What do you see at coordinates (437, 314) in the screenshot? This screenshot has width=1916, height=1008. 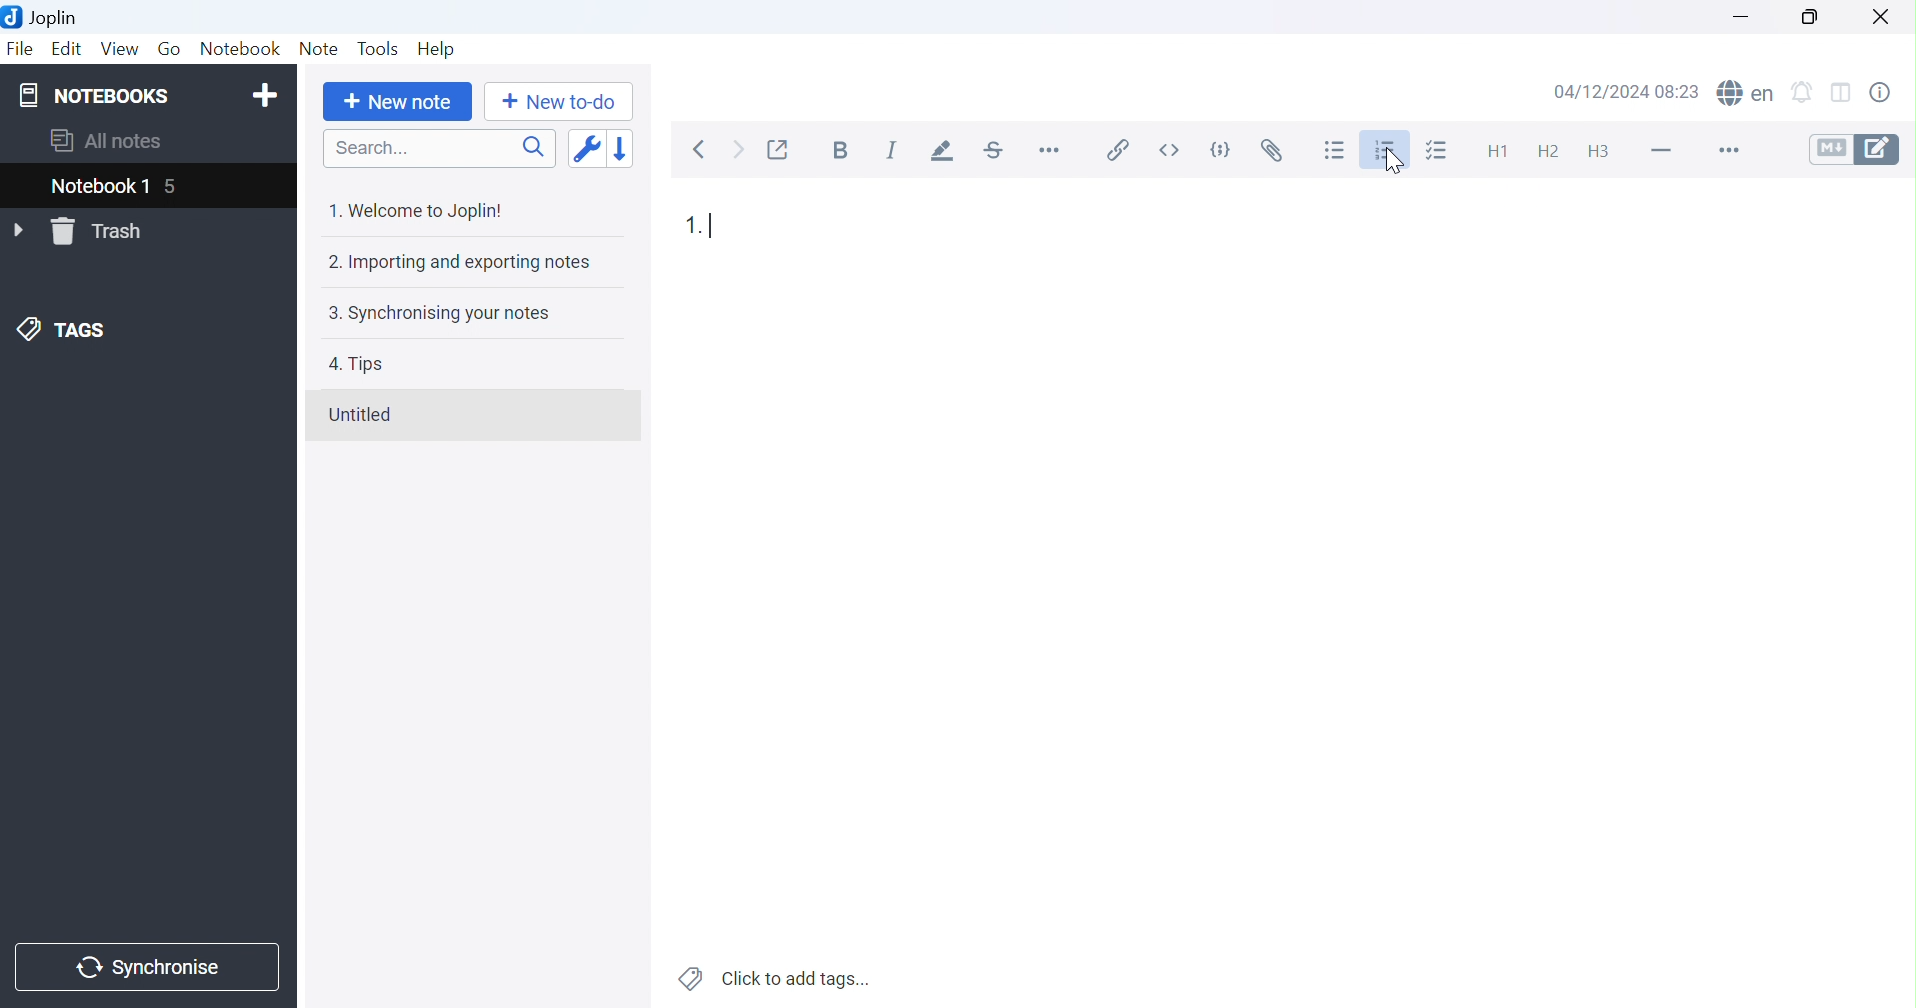 I see `3. Synchronising your notes` at bounding box center [437, 314].